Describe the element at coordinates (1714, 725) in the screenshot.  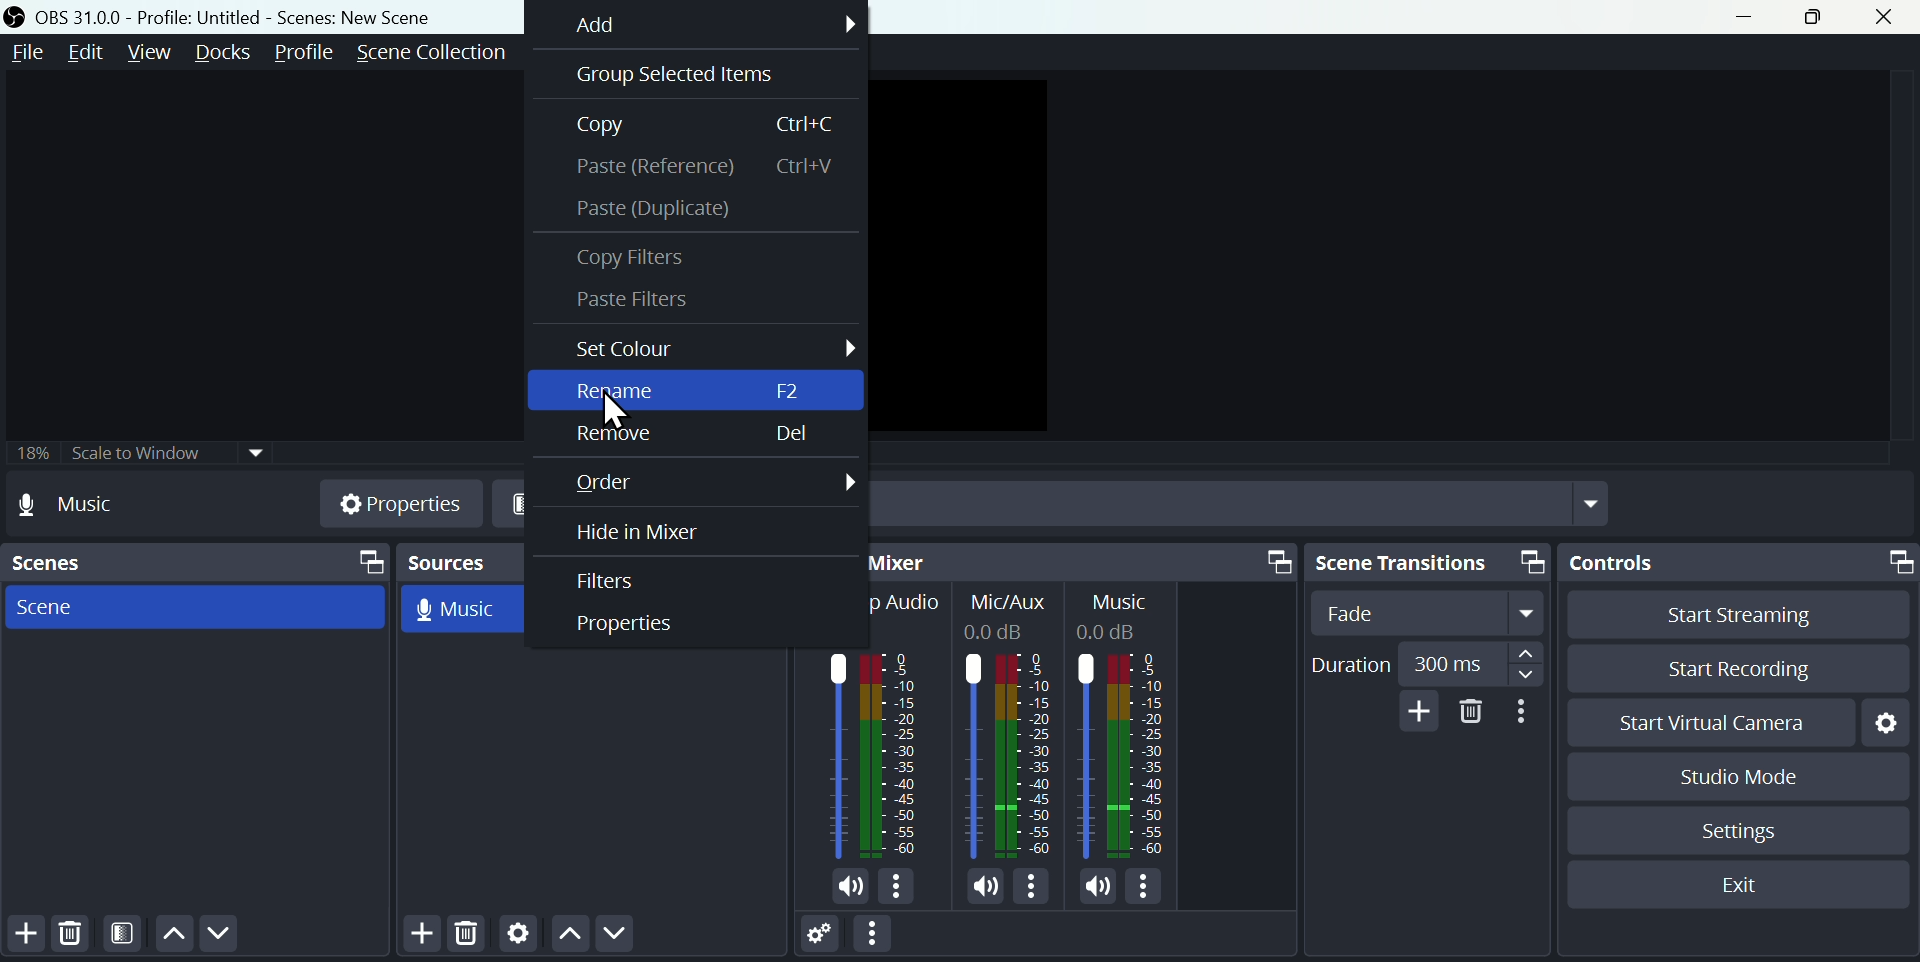
I see `start virtual camera` at that location.